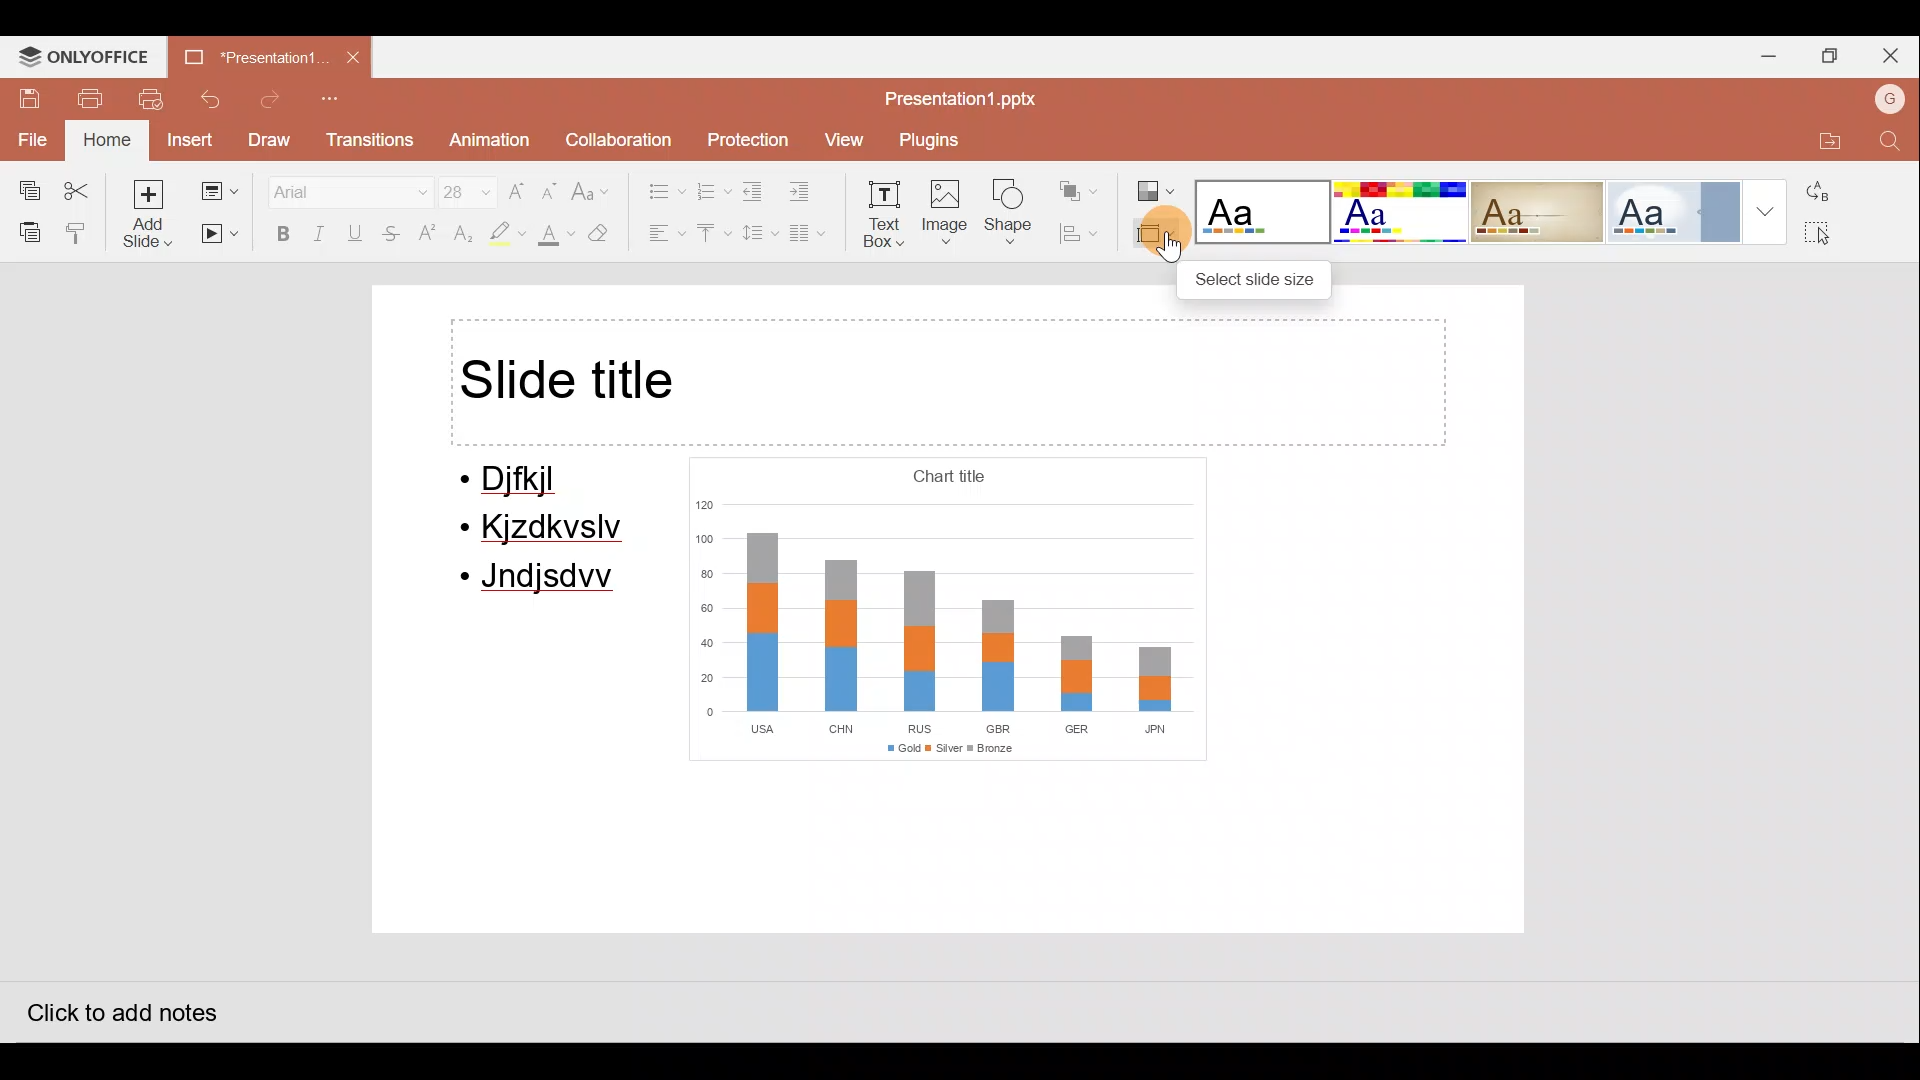 This screenshot has height=1080, width=1920. Describe the element at coordinates (744, 133) in the screenshot. I see `Protection` at that location.